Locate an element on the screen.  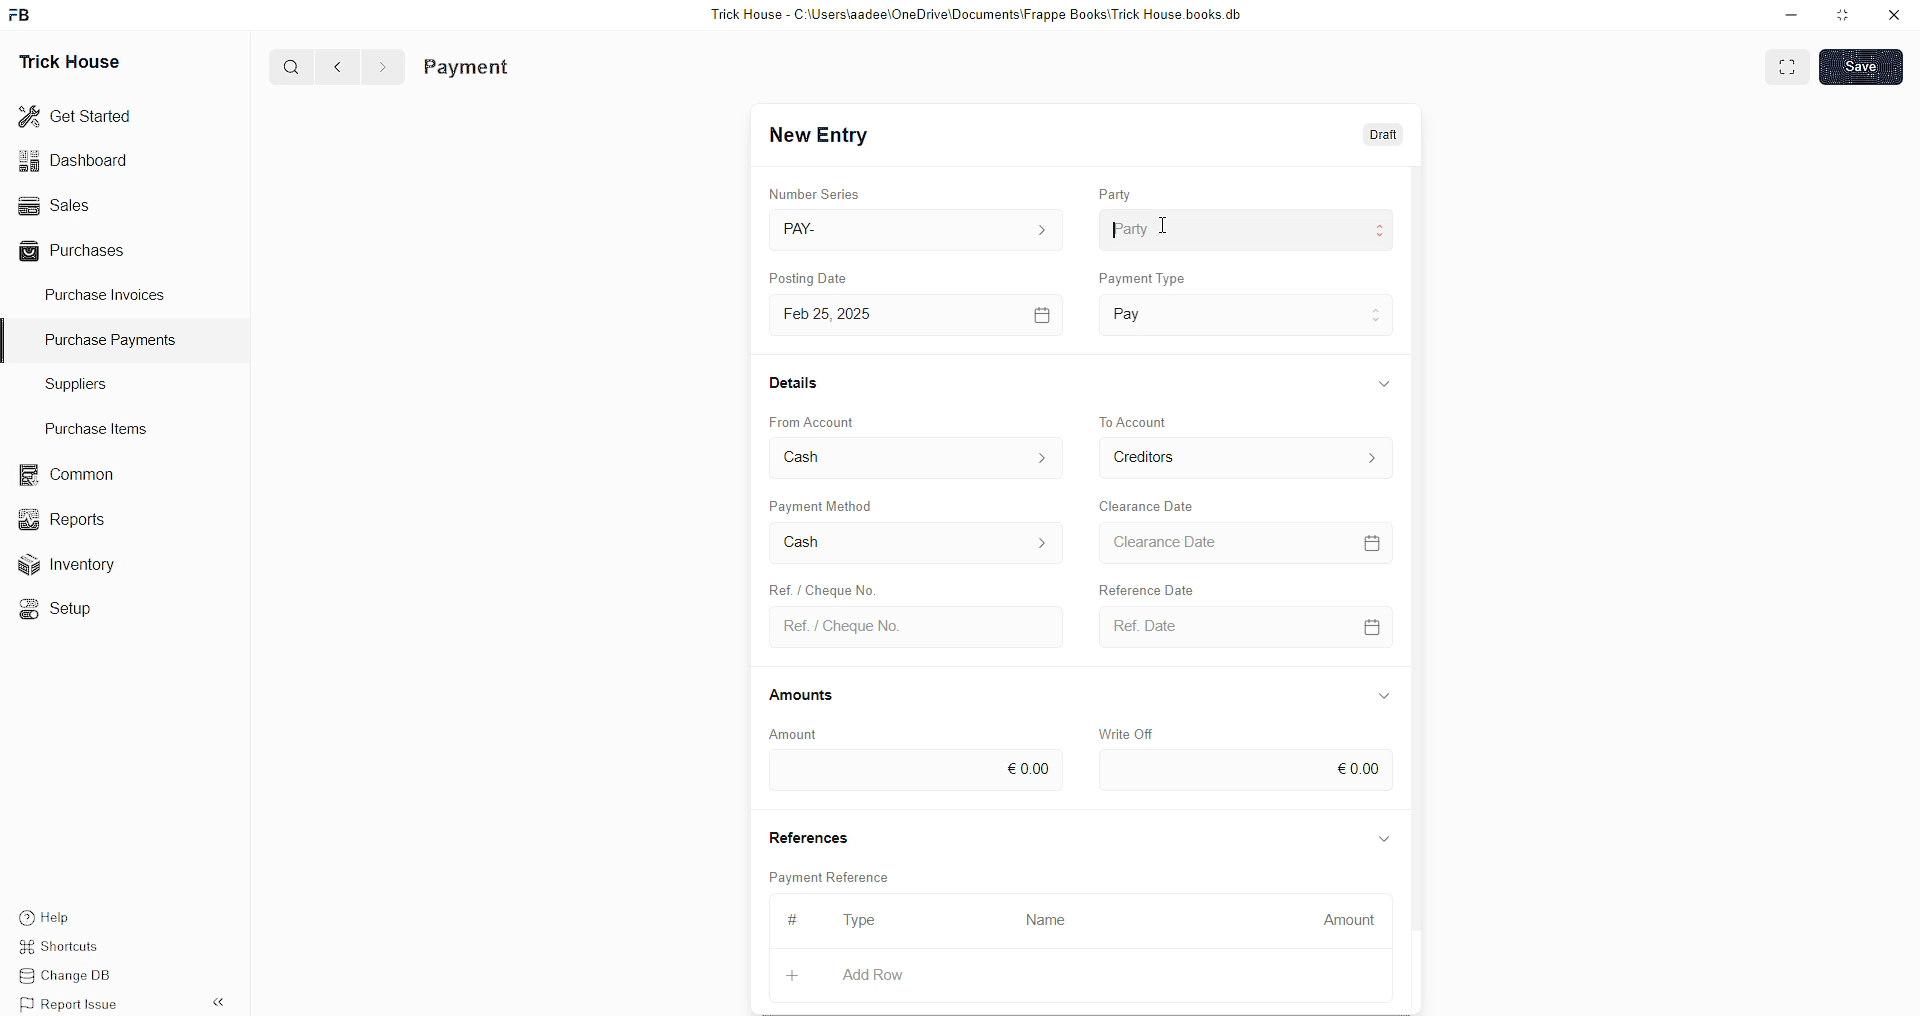
Amounts is located at coordinates (810, 696).